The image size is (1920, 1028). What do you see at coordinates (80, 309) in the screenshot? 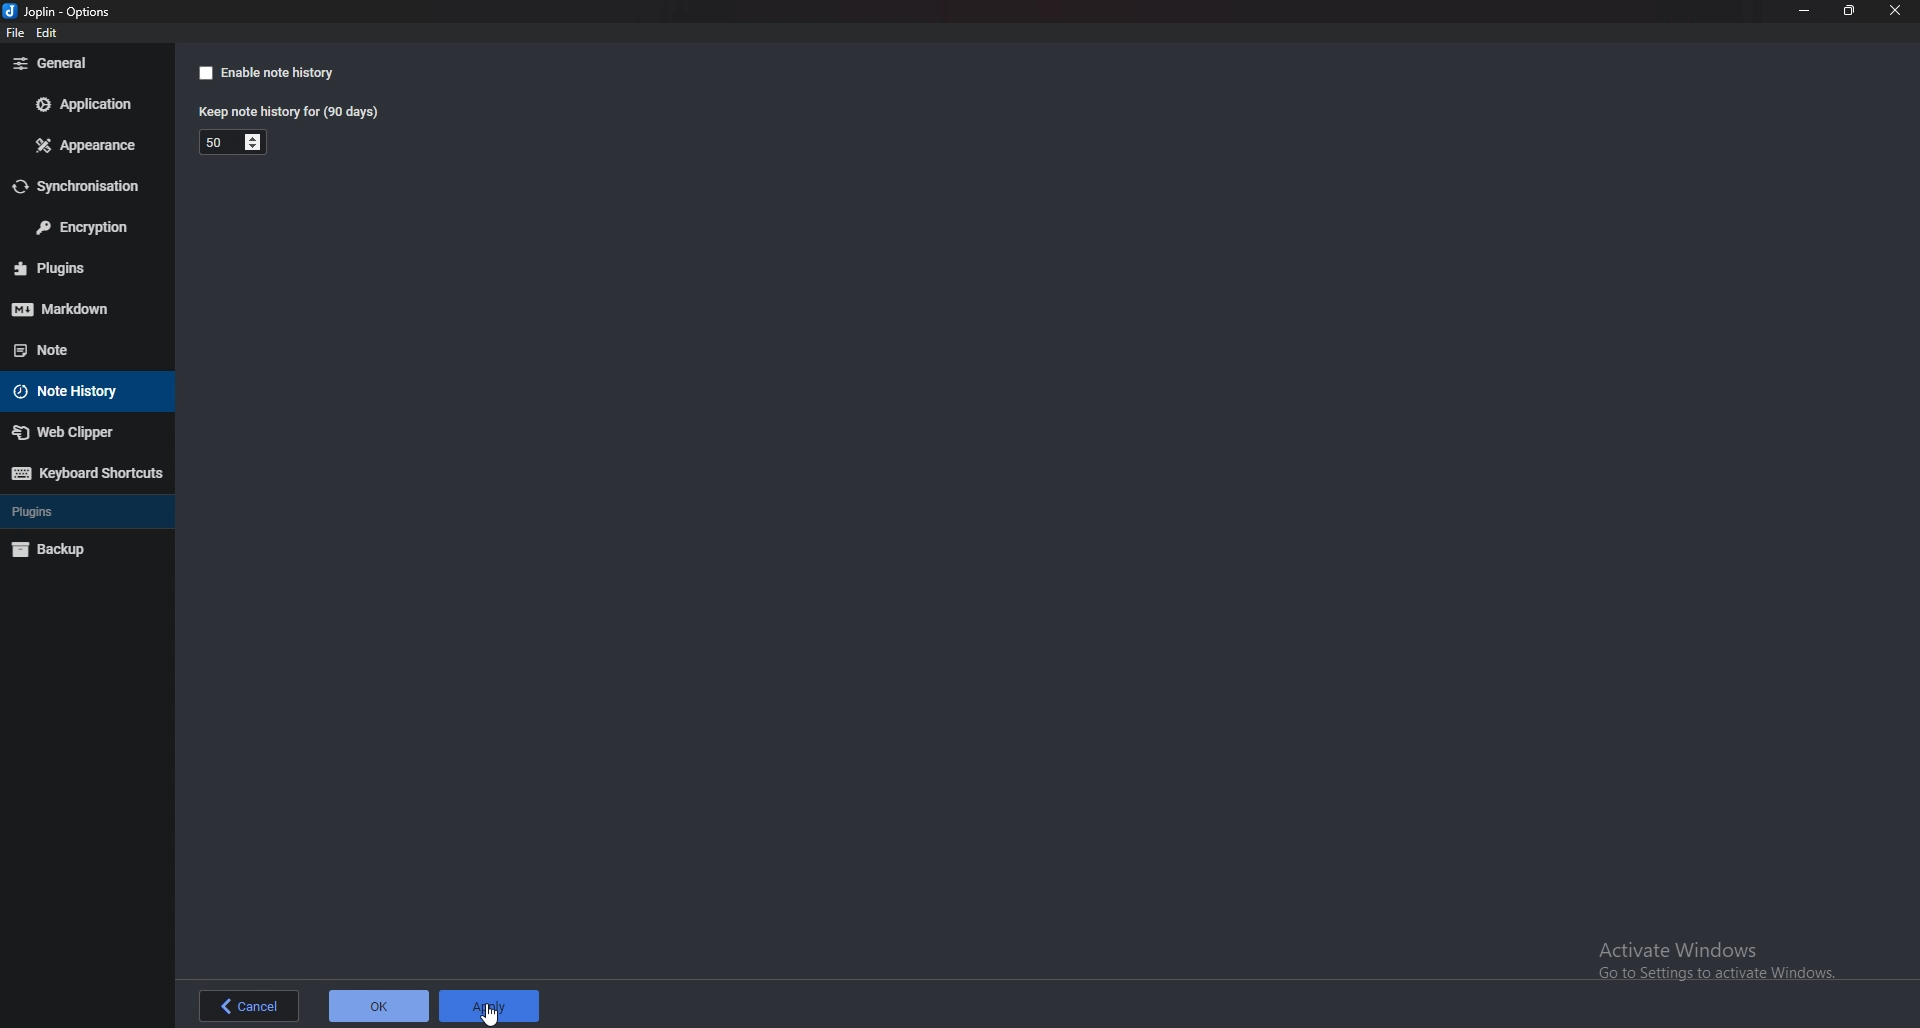
I see `mark down` at bounding box center [80, 309].